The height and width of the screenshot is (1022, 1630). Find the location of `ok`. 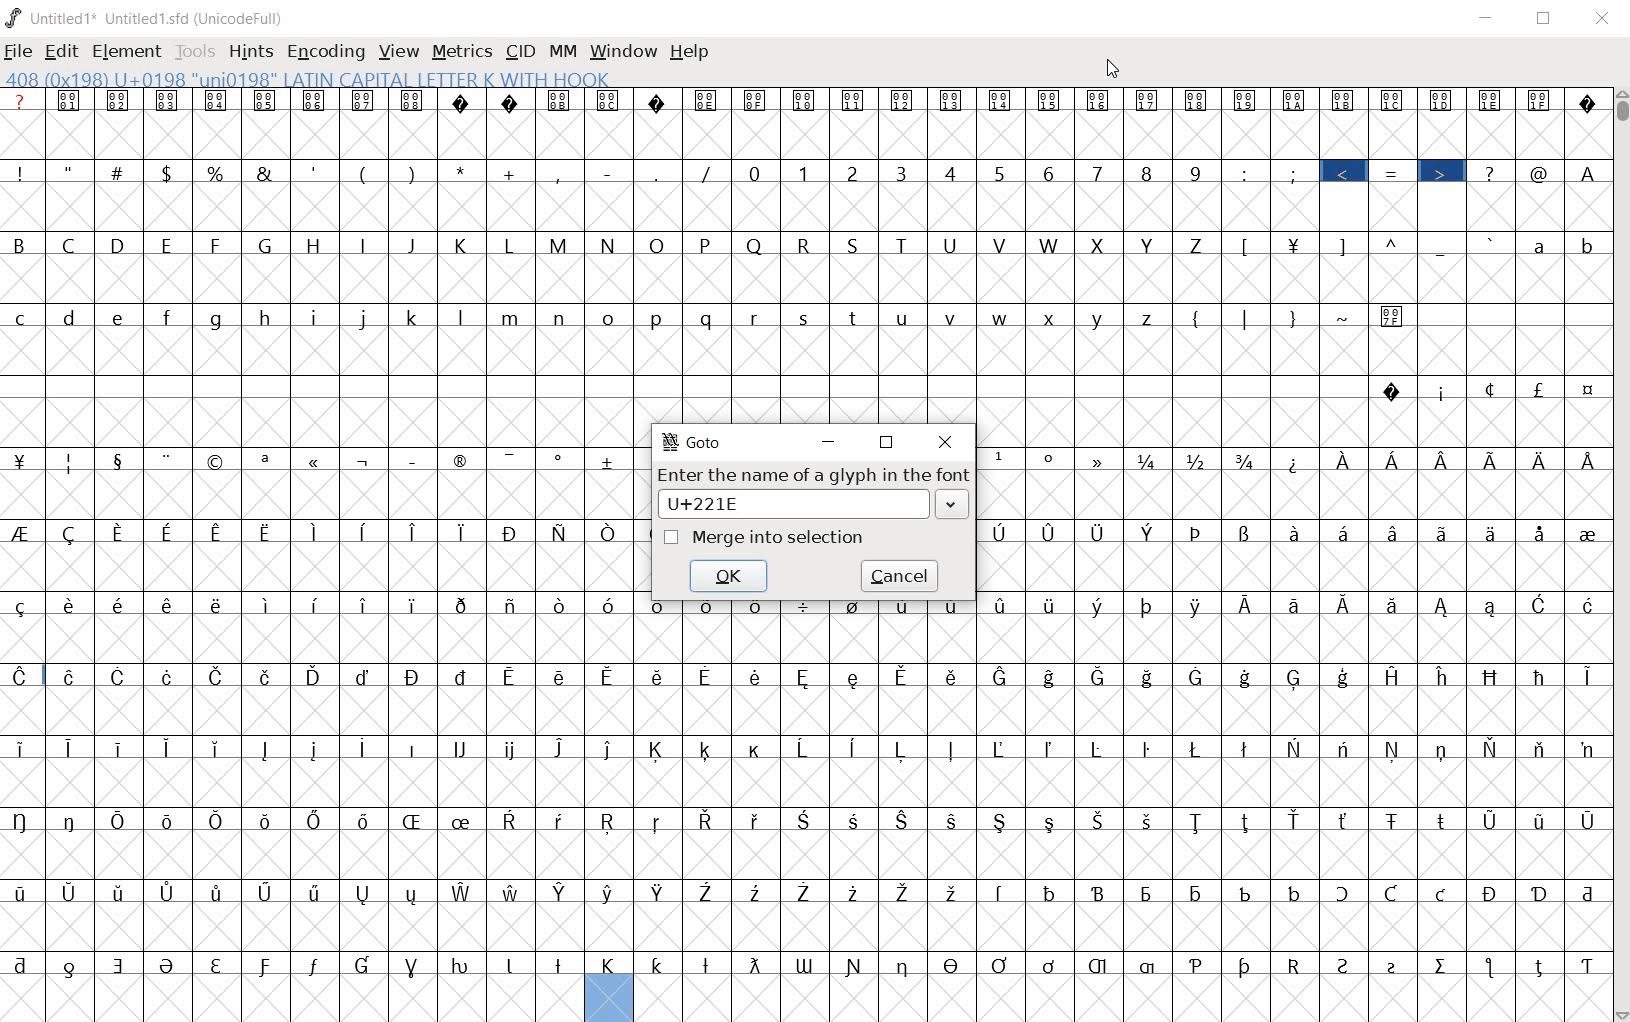

ok is located at coordinates (733, 574).